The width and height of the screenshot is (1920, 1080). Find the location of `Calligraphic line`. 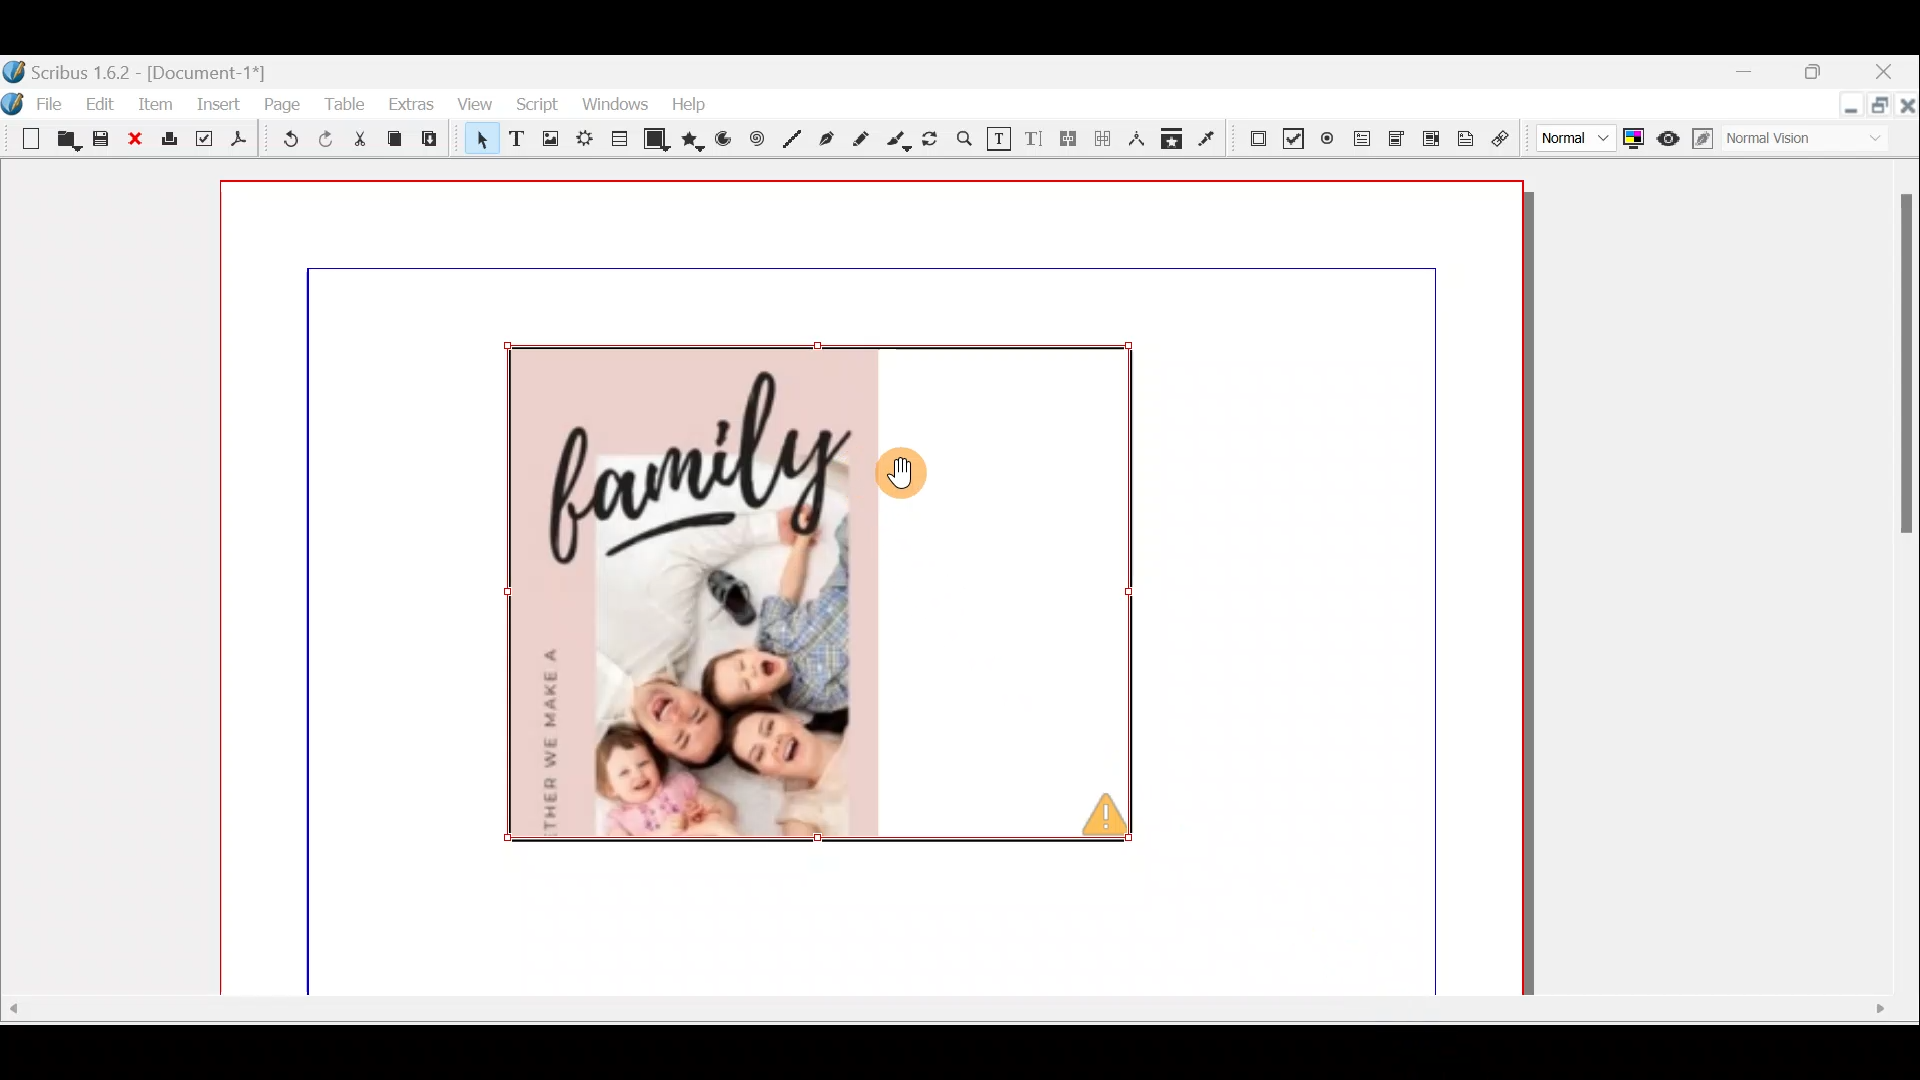

Calligraphic line is located at coordinates (899, 142).